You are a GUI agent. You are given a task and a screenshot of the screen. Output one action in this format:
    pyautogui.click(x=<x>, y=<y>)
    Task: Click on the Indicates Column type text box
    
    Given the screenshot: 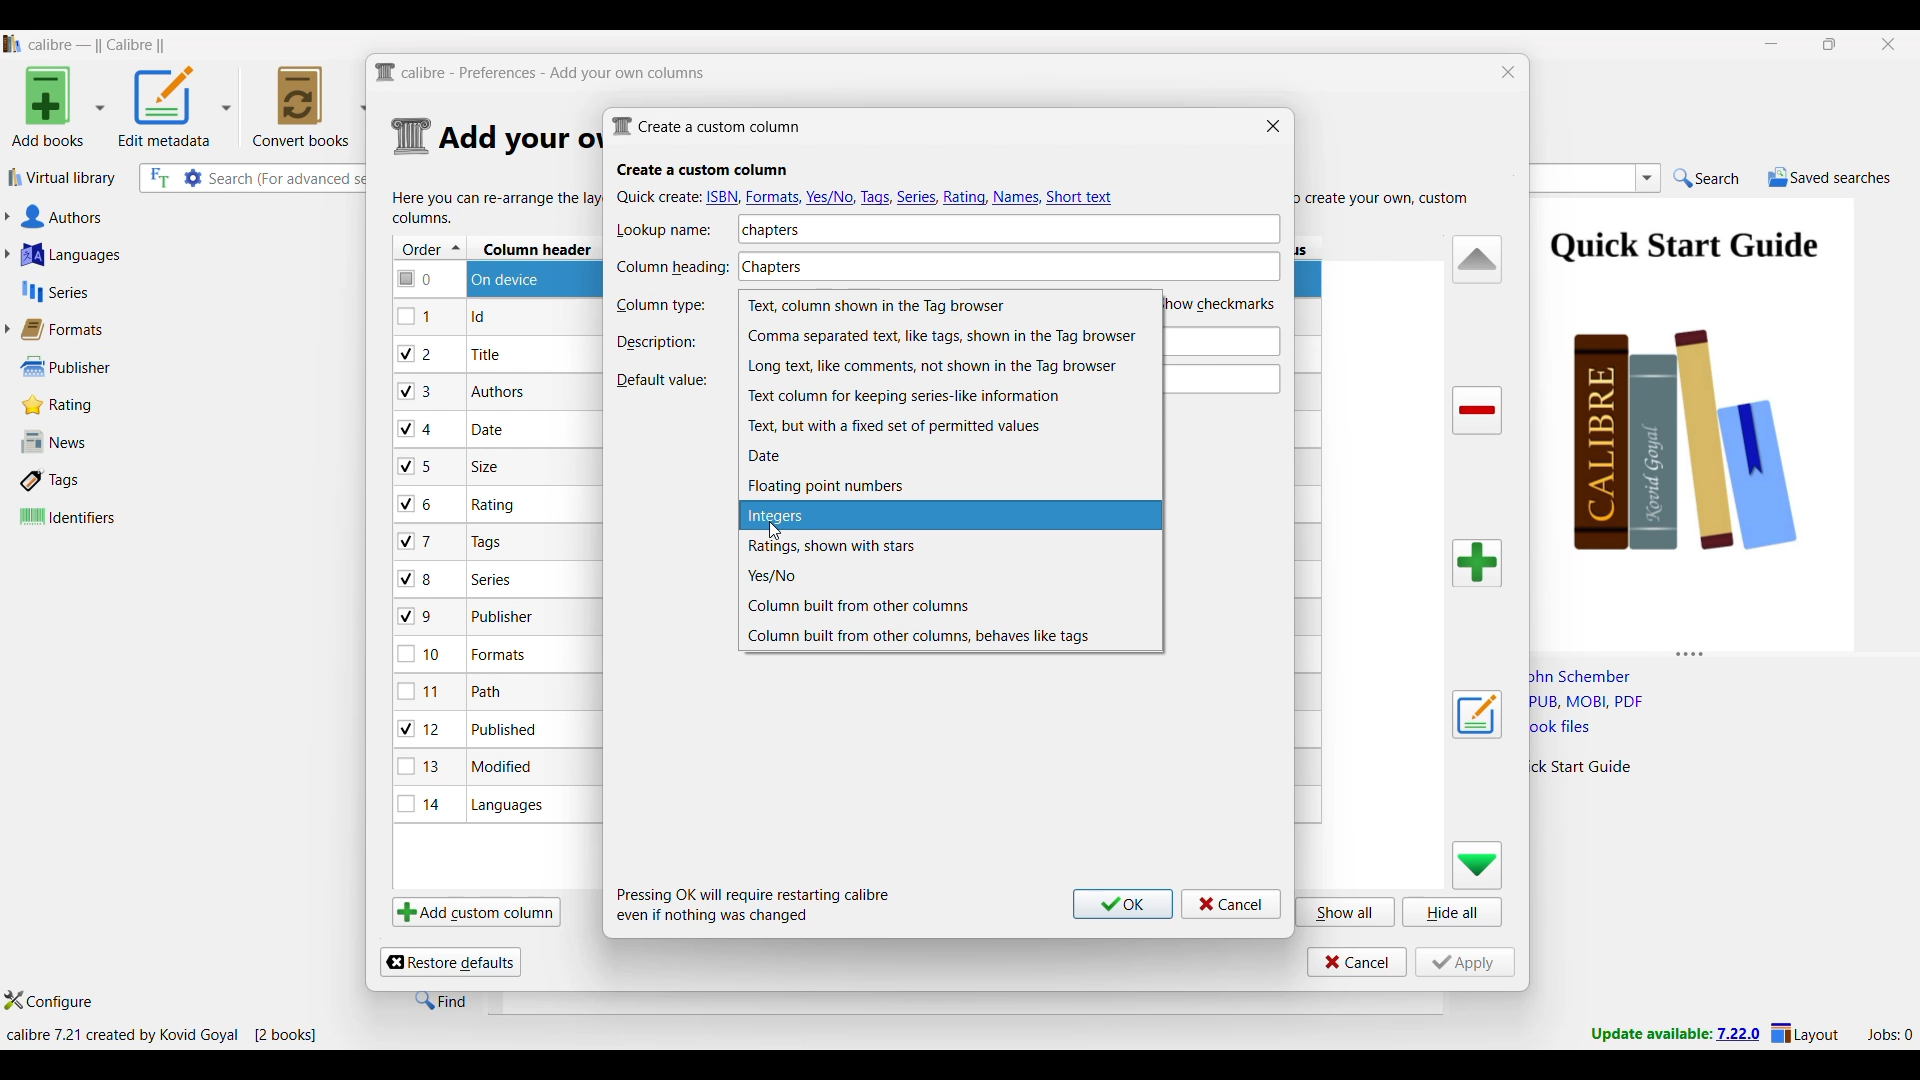 What is the action you would take?
    pyautogui.click(x=660, y=306)
    